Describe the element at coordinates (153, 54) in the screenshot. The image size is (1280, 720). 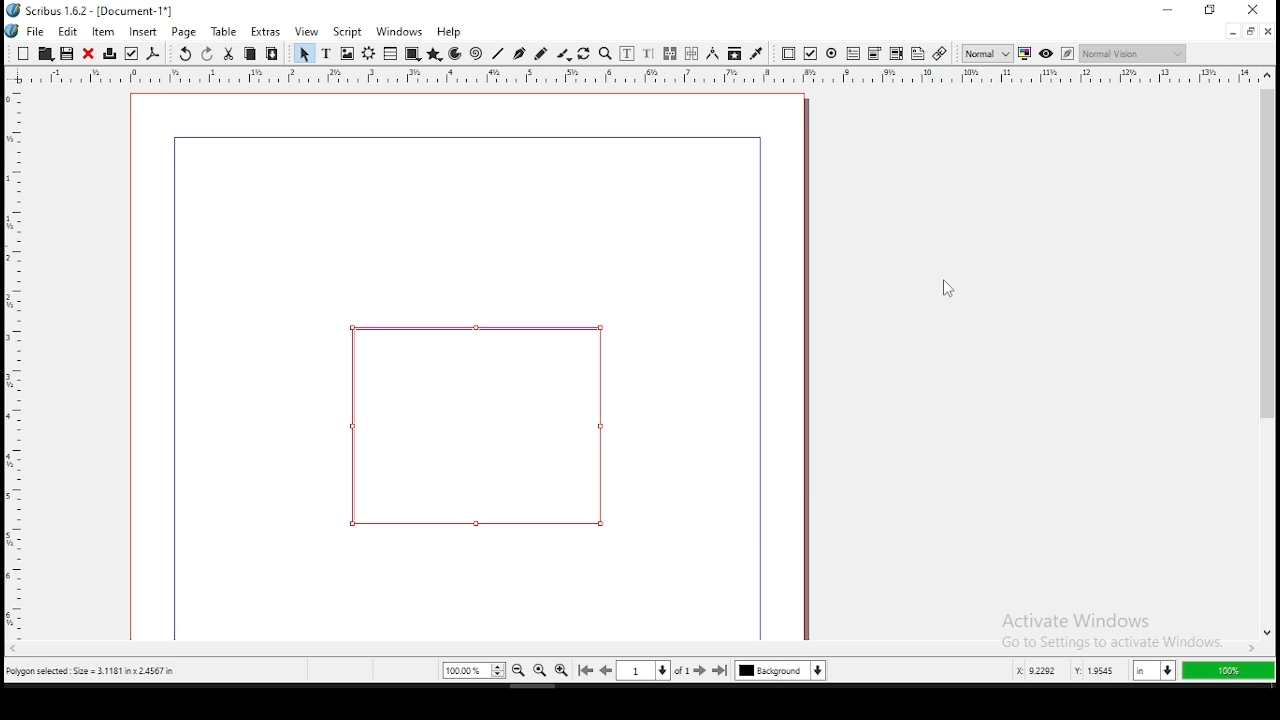
I see `save as pdf` at that location.